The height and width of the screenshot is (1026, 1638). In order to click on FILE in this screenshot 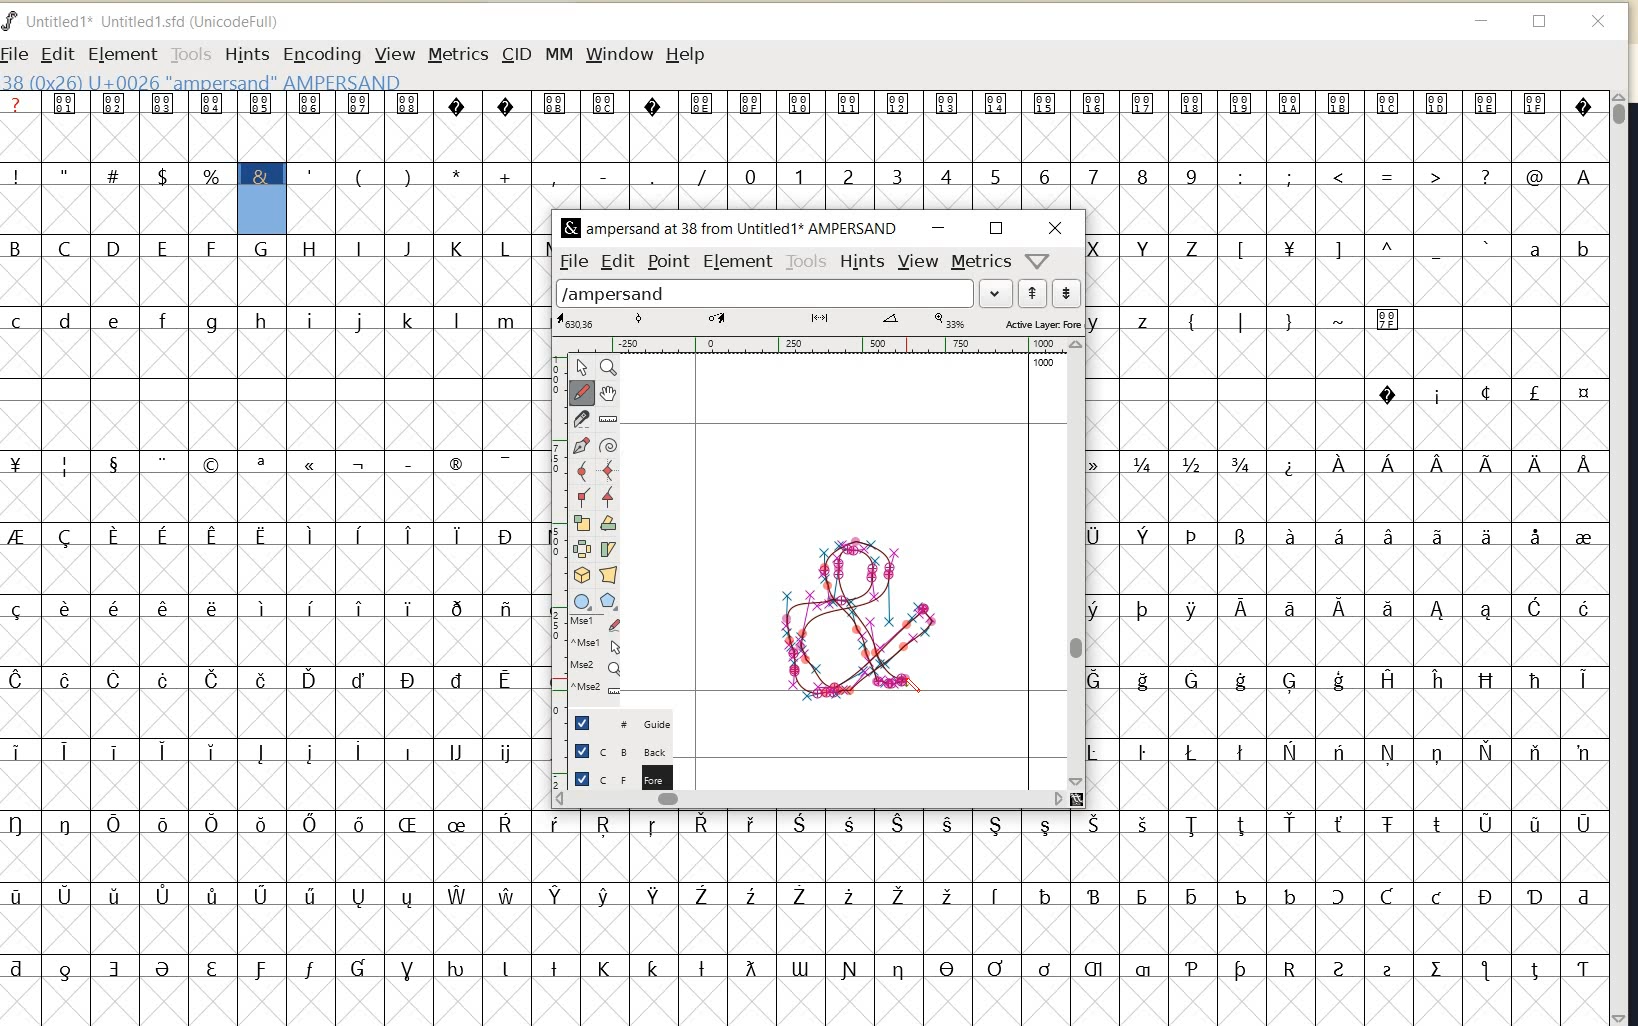, I will do `click(16, 55)`.